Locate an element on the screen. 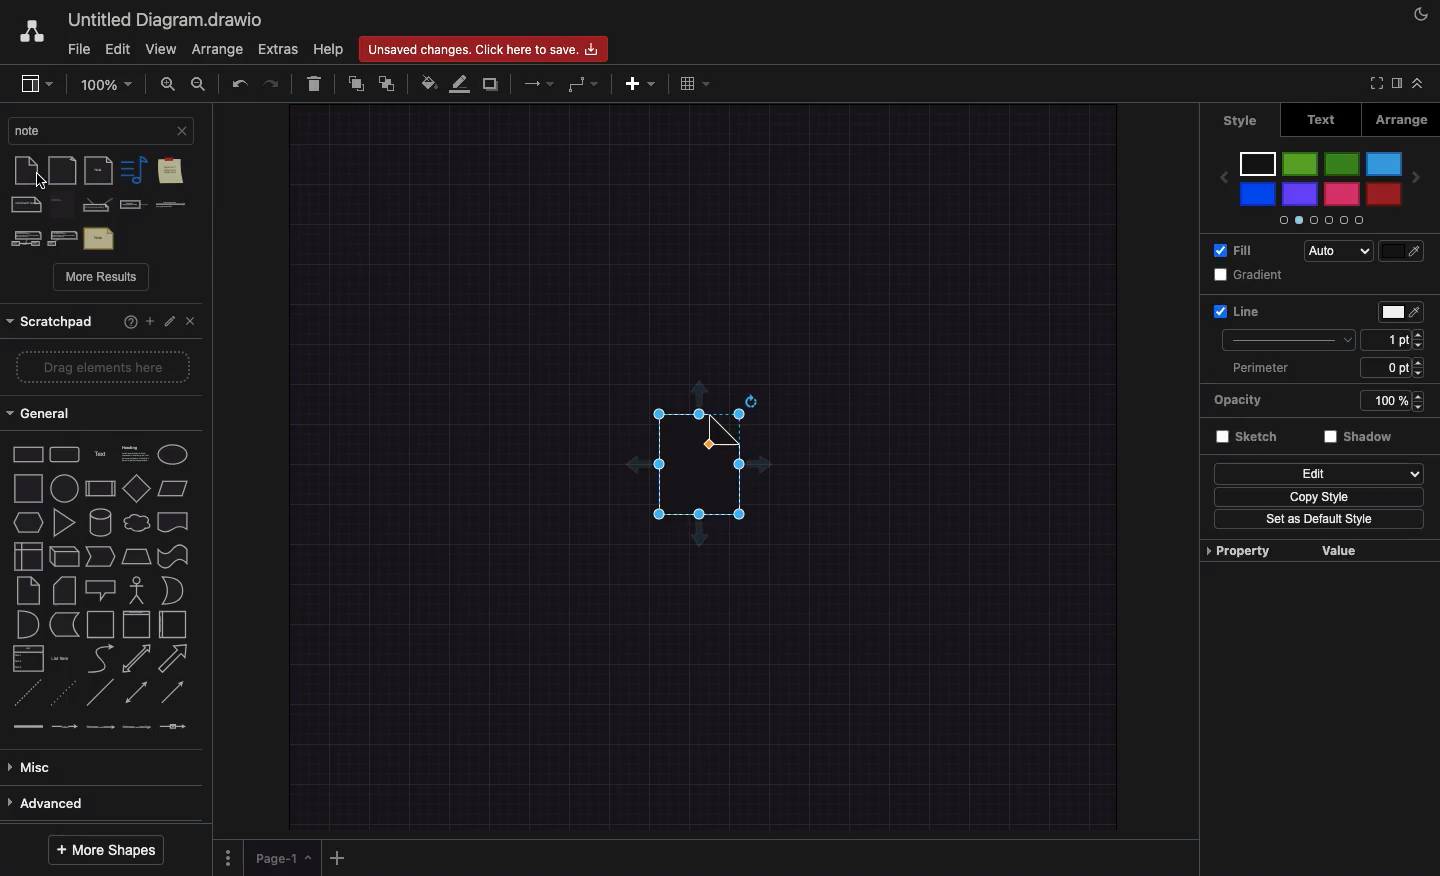 This screenshot has height=876, width=1440. actor is located at coordinates (136, 590).